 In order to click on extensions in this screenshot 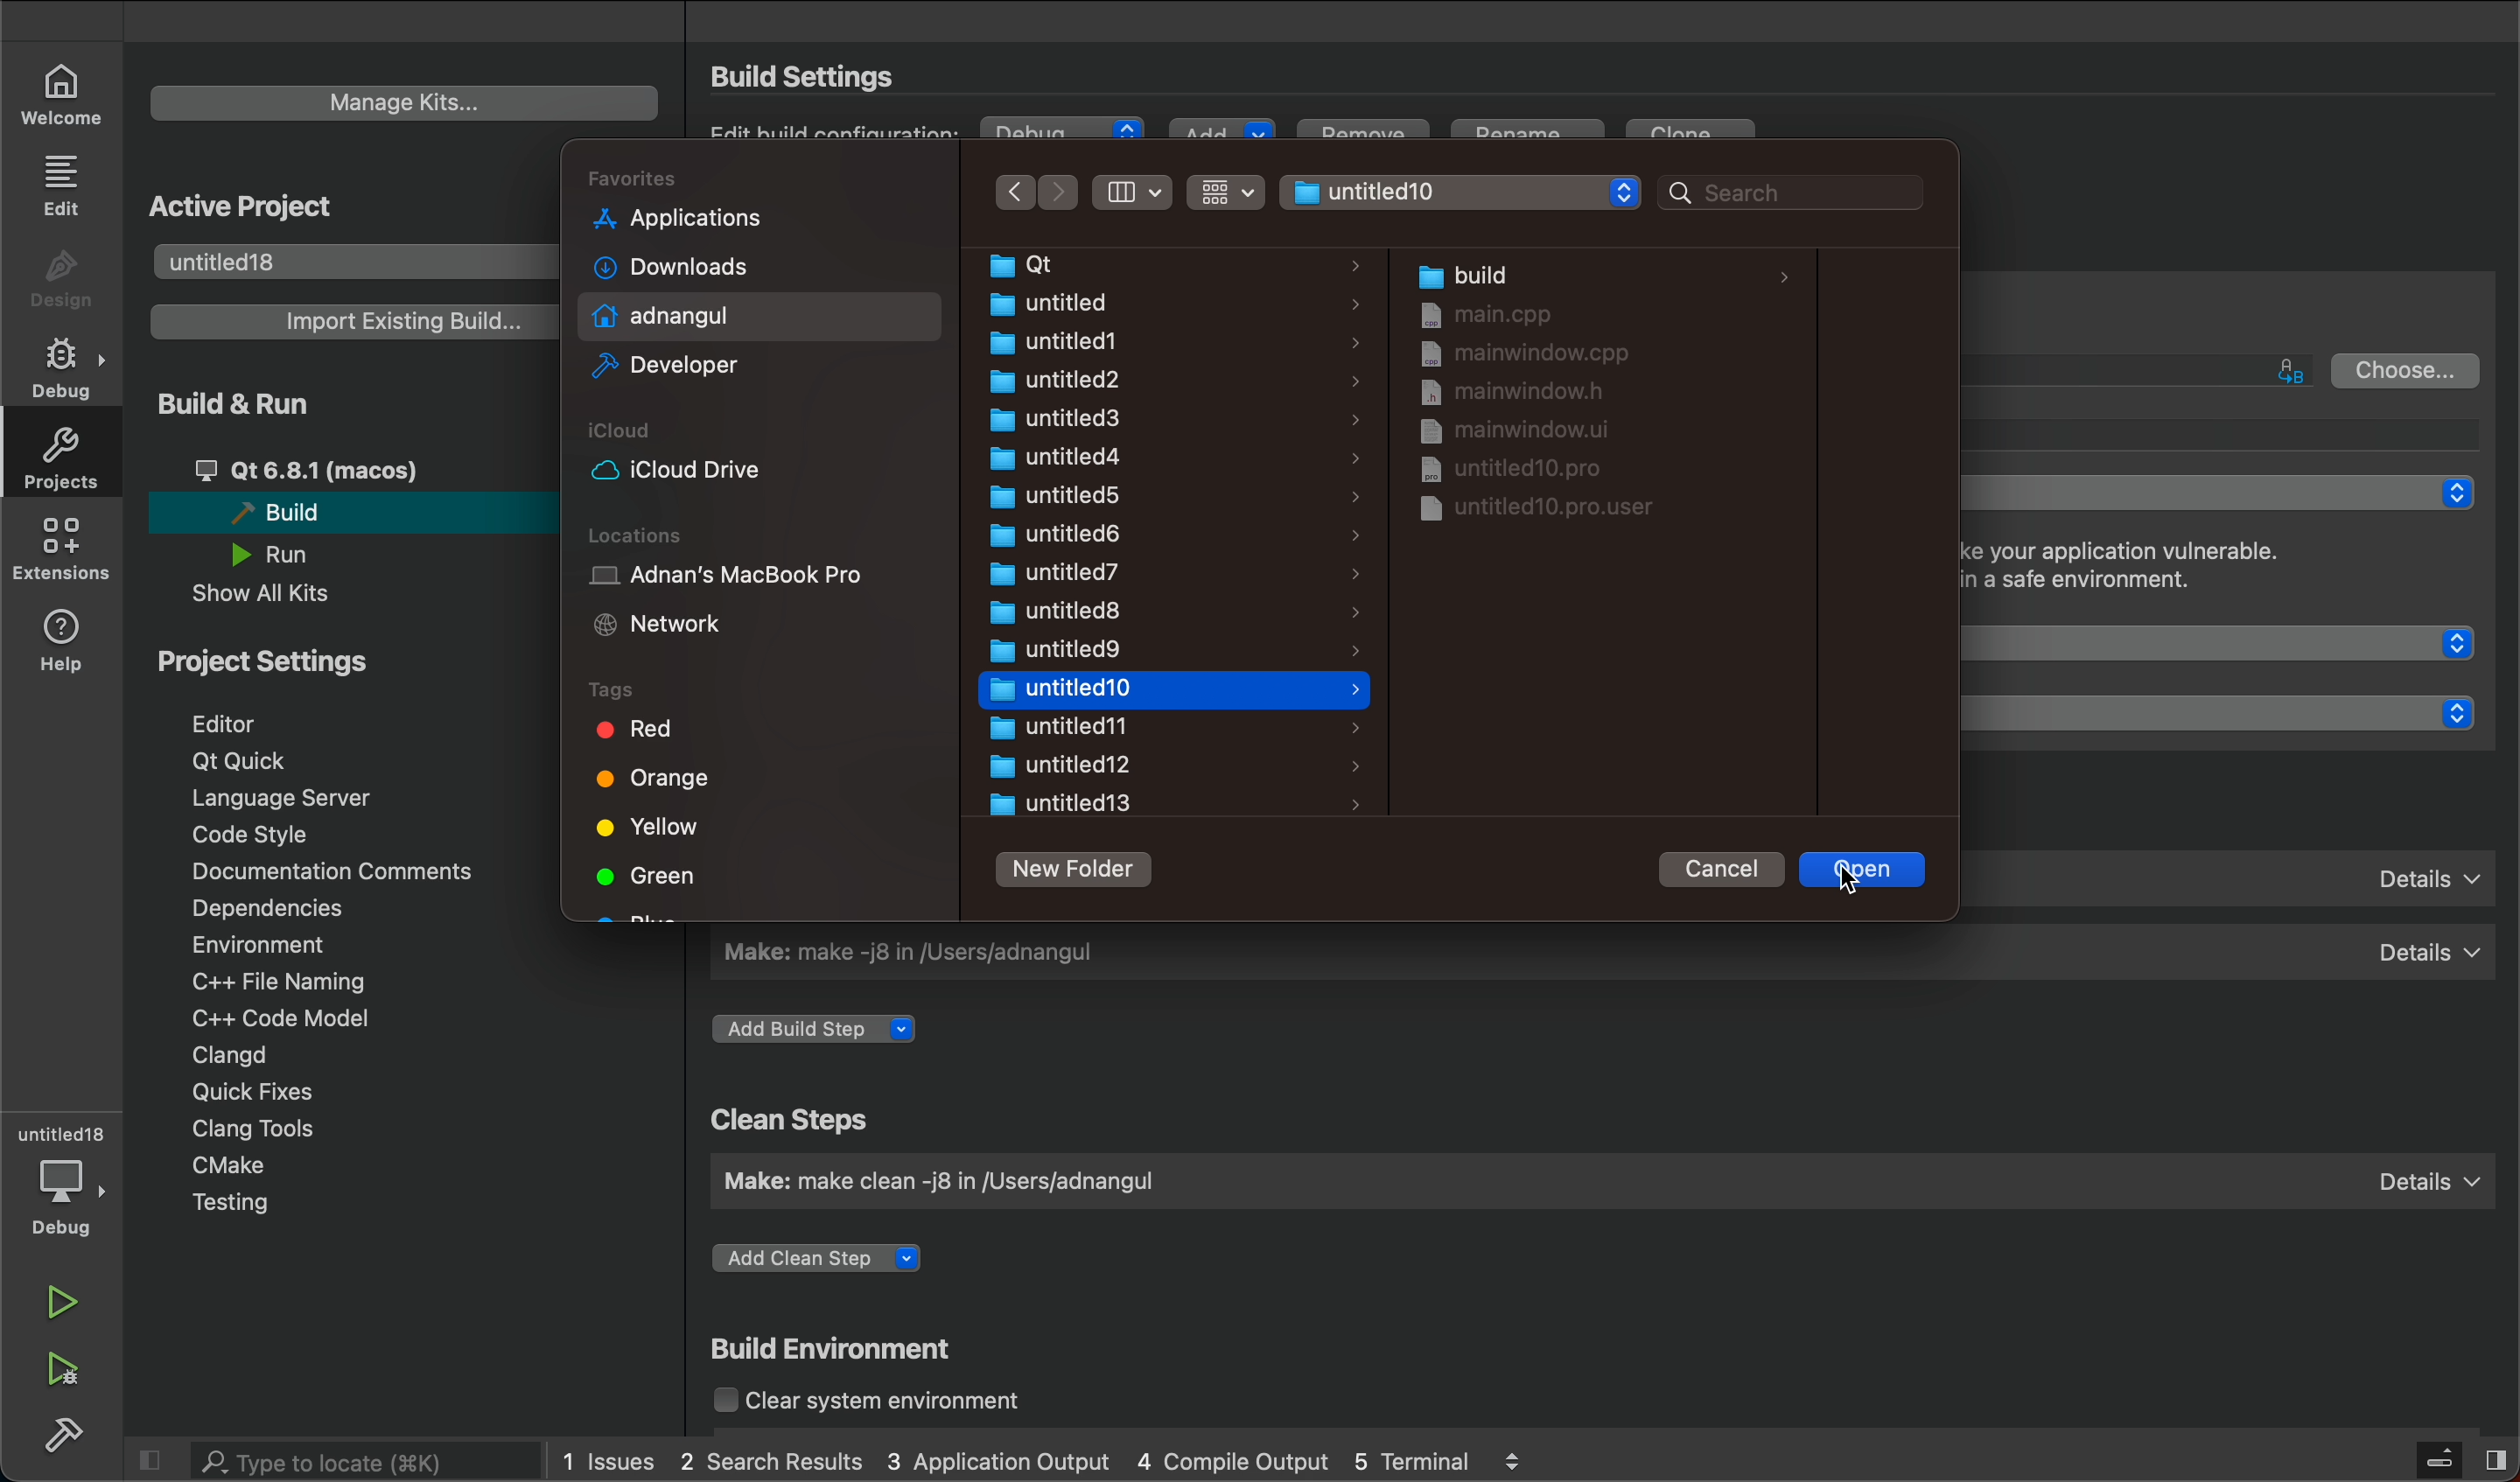, I will do `click(62, 556)`.